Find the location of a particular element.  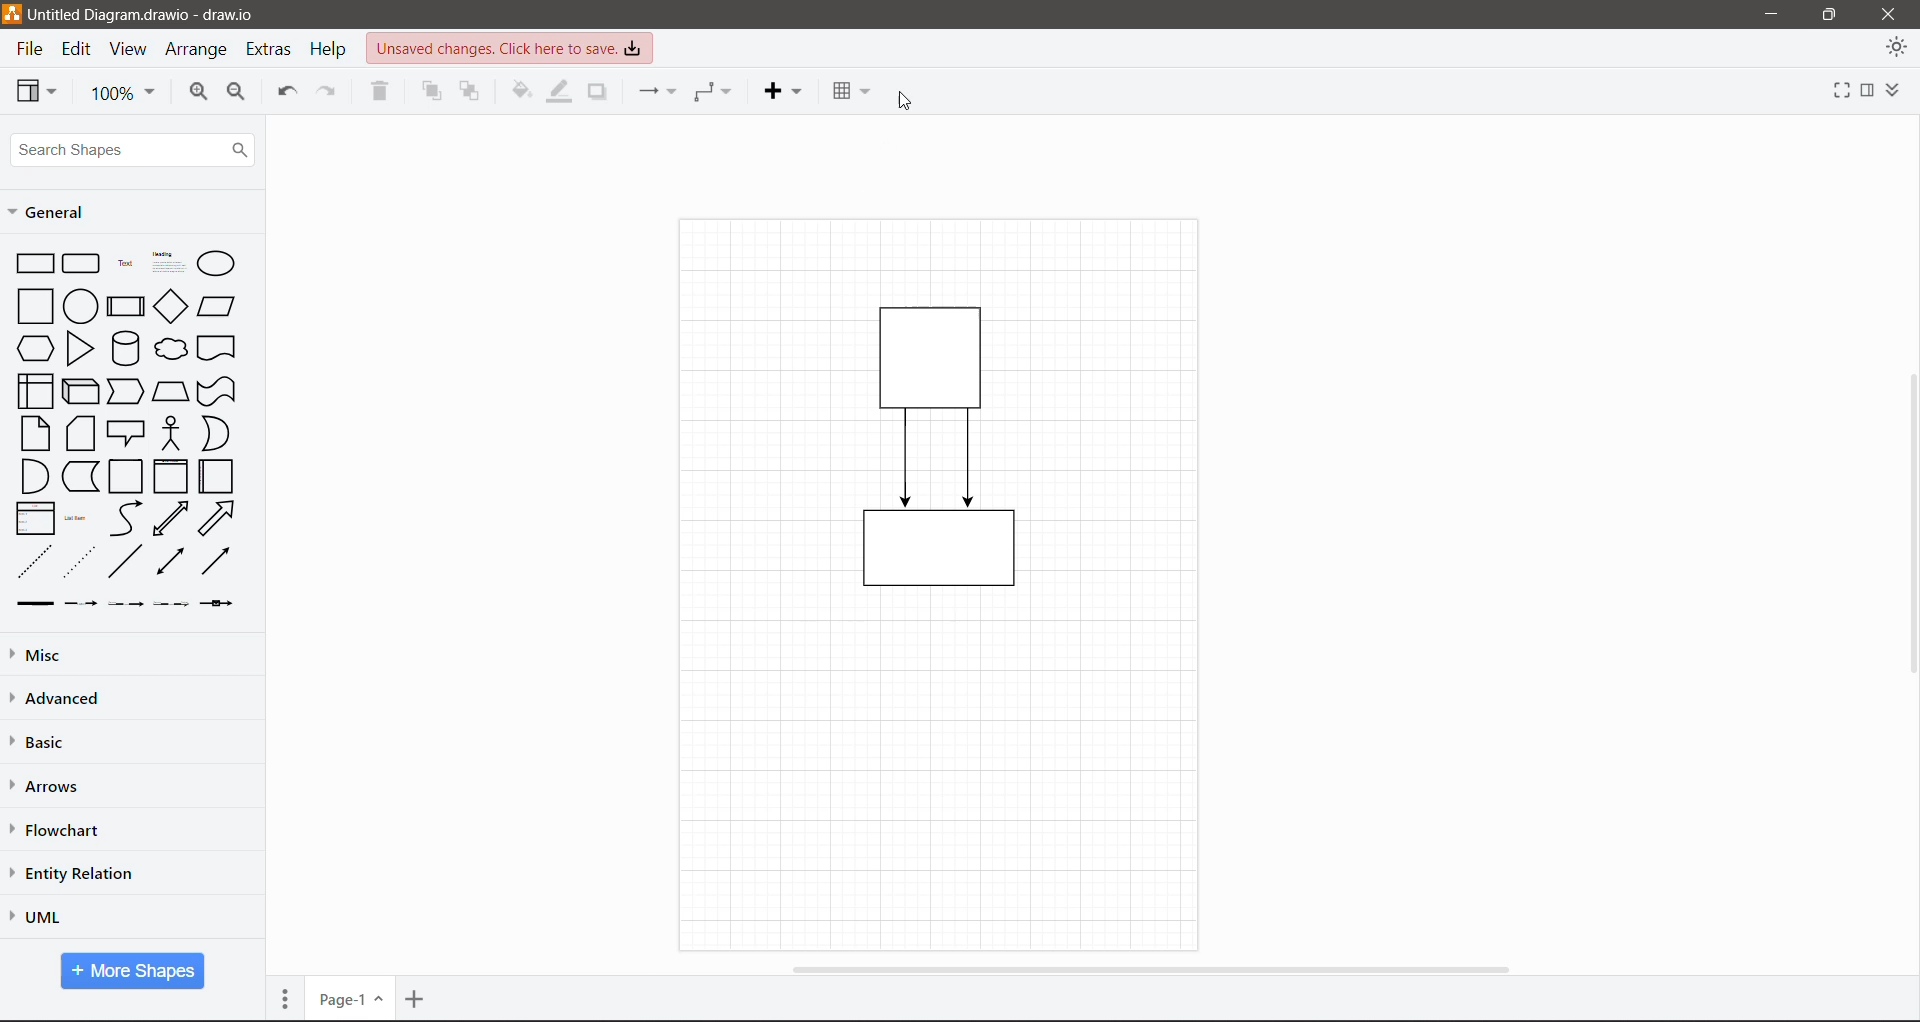

connector with symbol is located at coordinates (222, 603).